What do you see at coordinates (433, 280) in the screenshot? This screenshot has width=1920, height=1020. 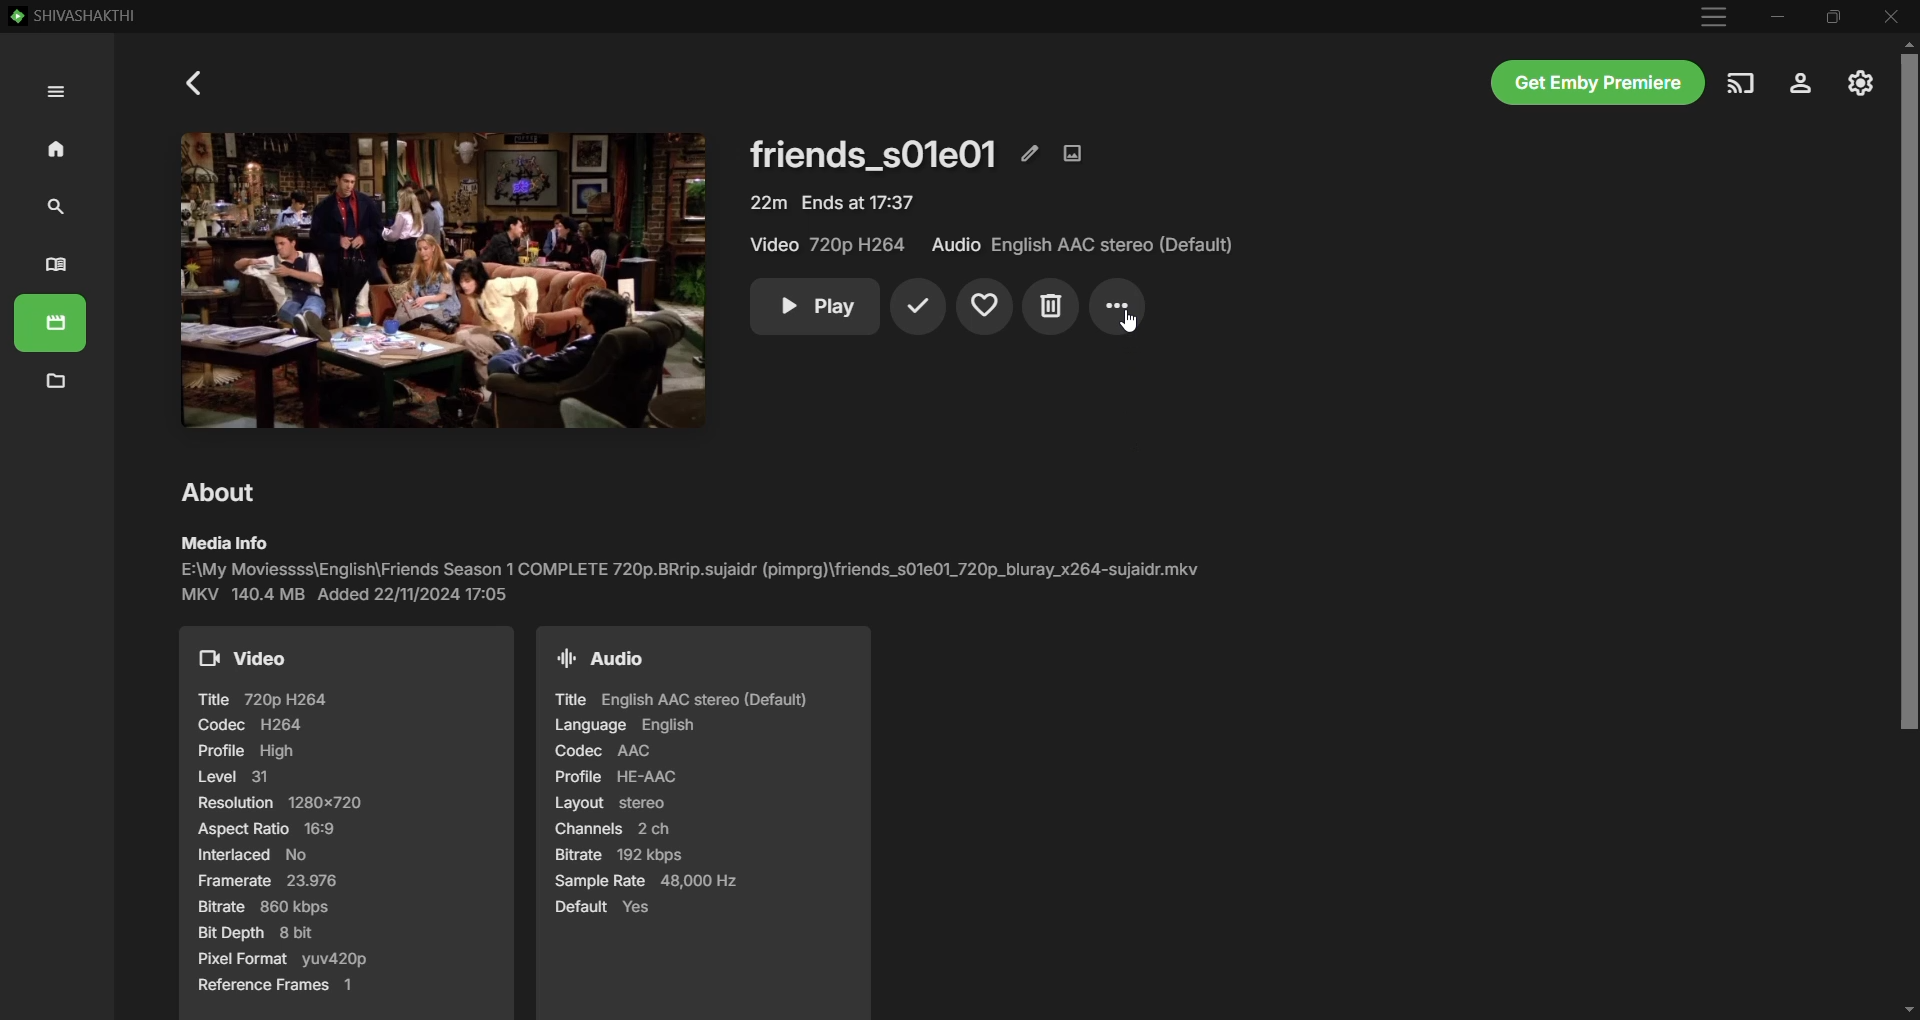 I see `Selected TV episode image - Click to Play video` at bounding box center [433, 280].